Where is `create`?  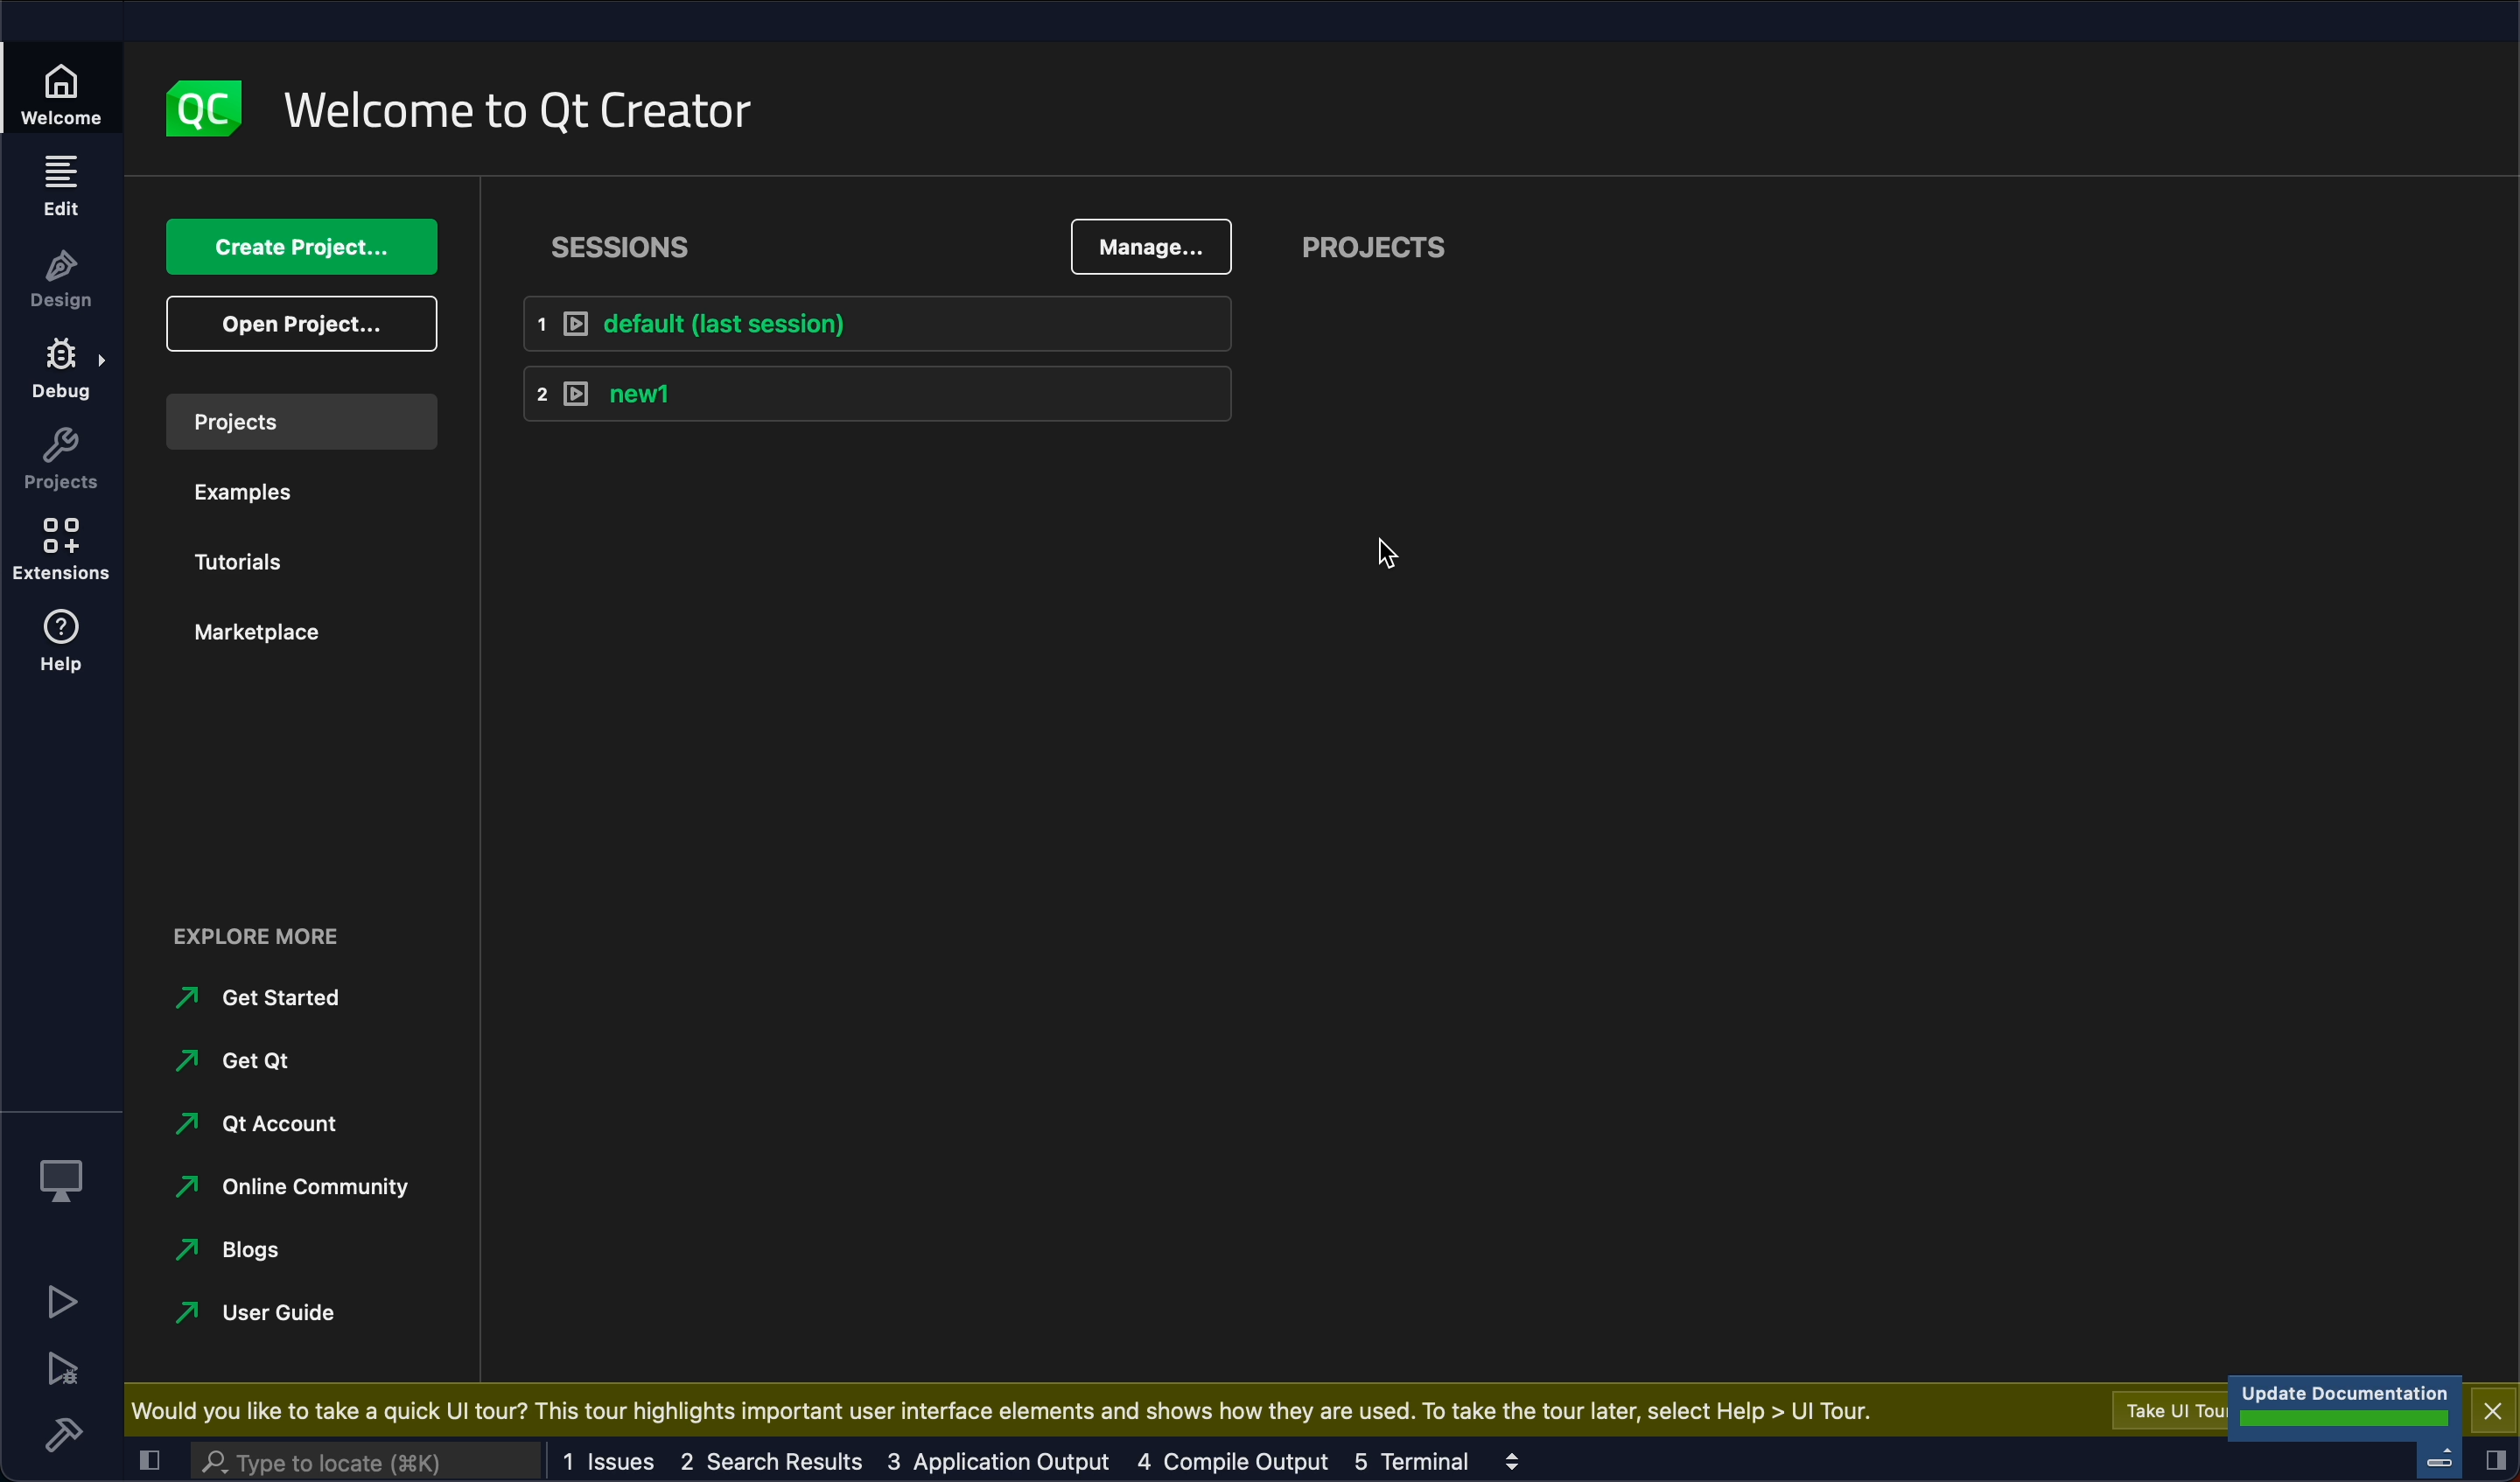 create is located at coordinates (289, 248).